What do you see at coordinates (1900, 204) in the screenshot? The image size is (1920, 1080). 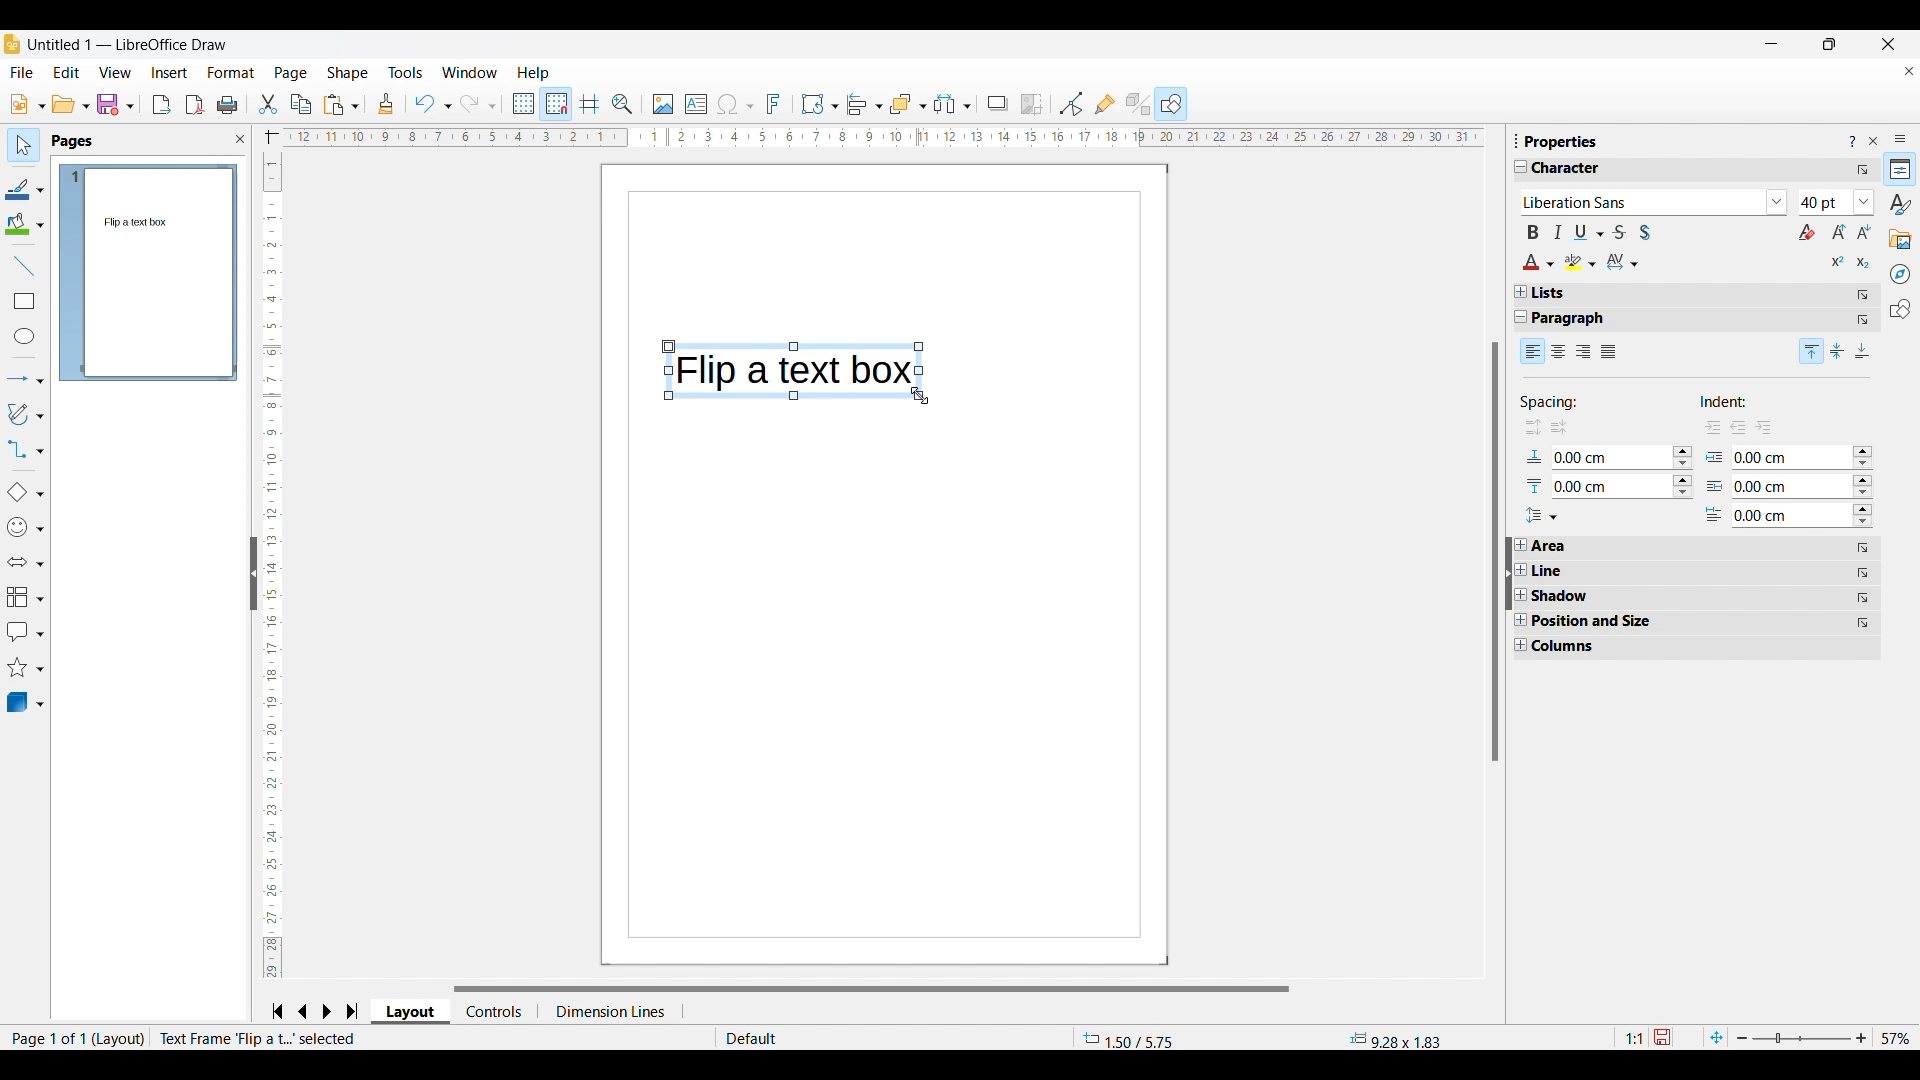 I see `Styles` at bounding box center [1900, 204].